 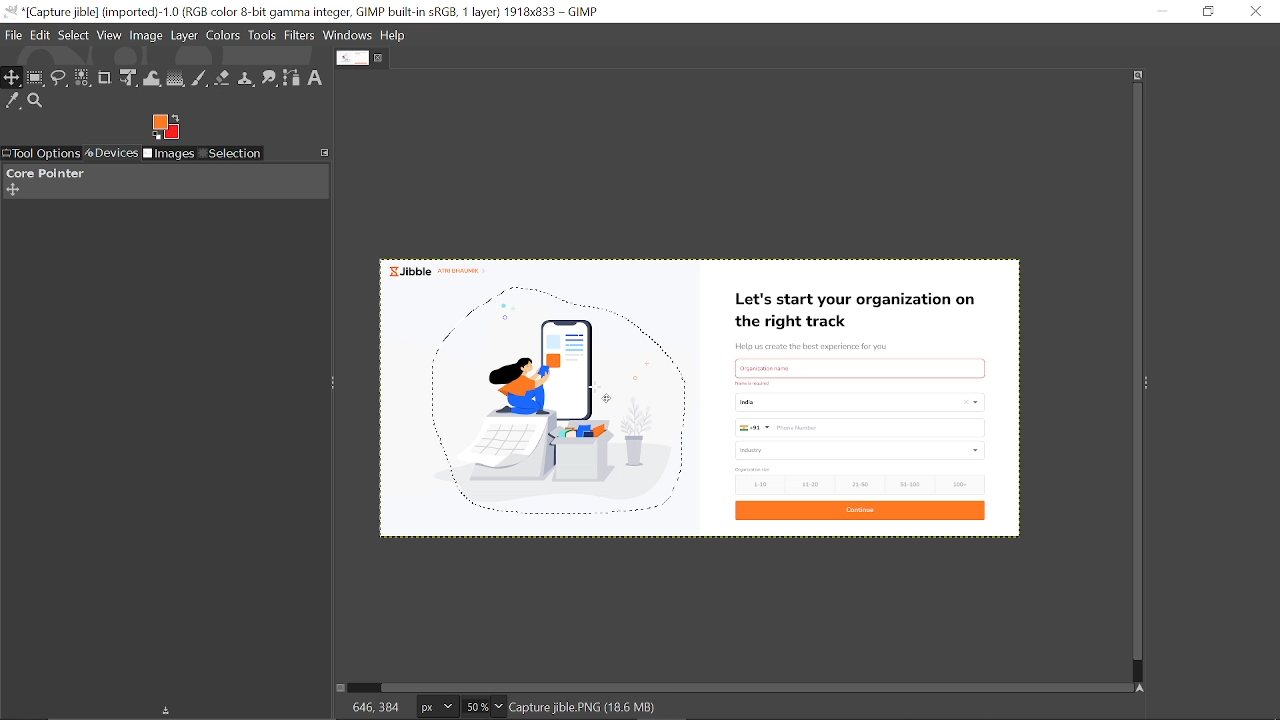 I want to click on Zoom options, so click(x=497, y=707).